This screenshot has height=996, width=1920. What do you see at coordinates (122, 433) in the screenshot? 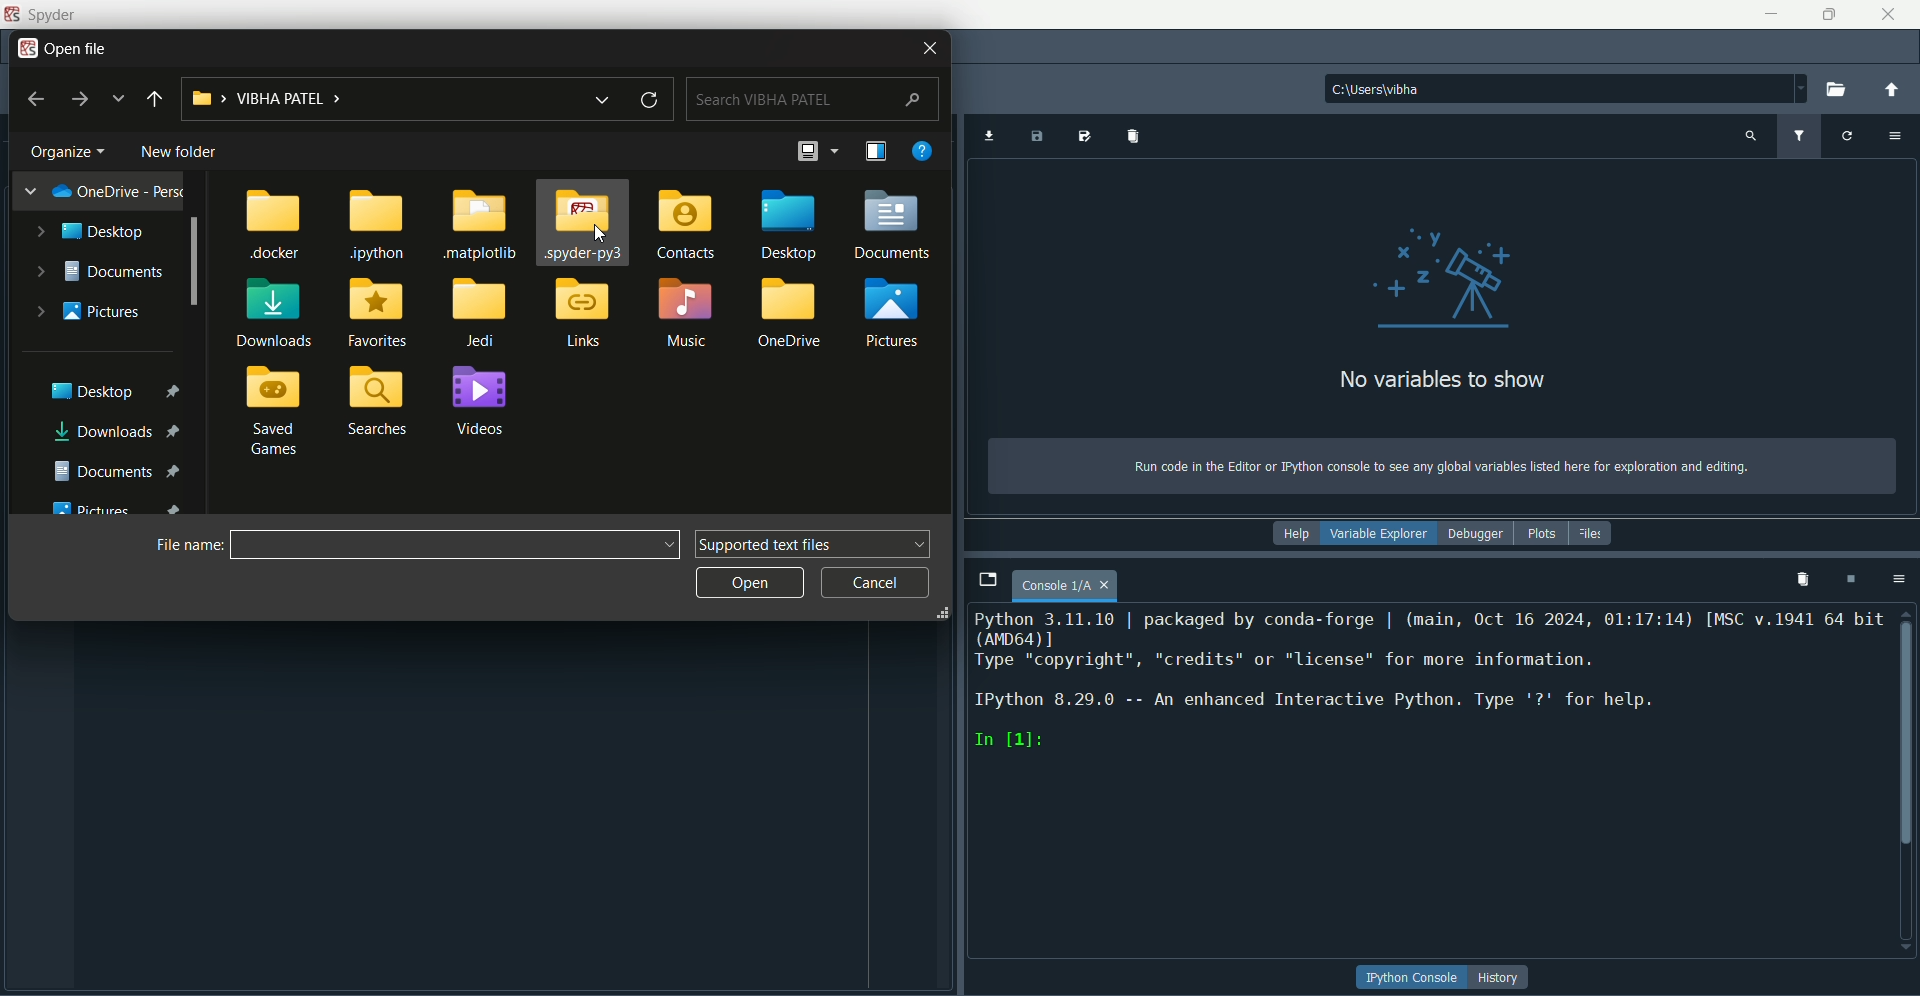
I see `downloads` at bounding box center [122, 433].